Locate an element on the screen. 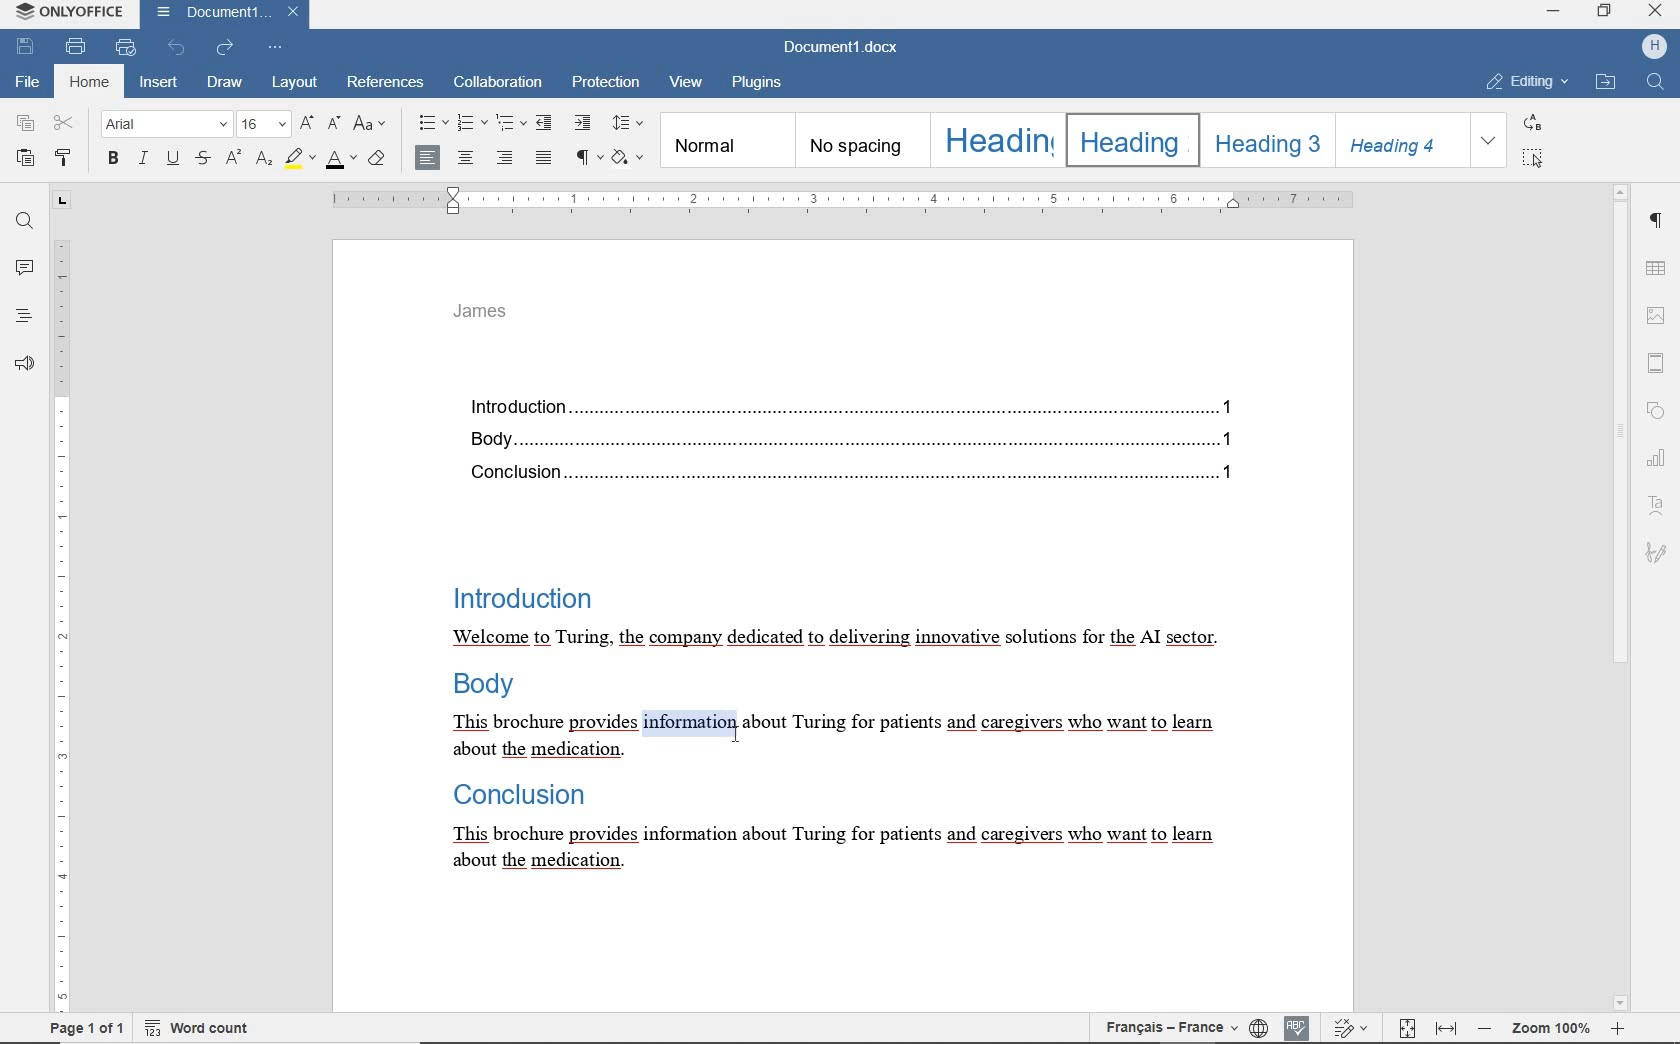 The image size is (1680, 1044). NONOPRINTING CHARACTERS is located at coordinates (590, 159).